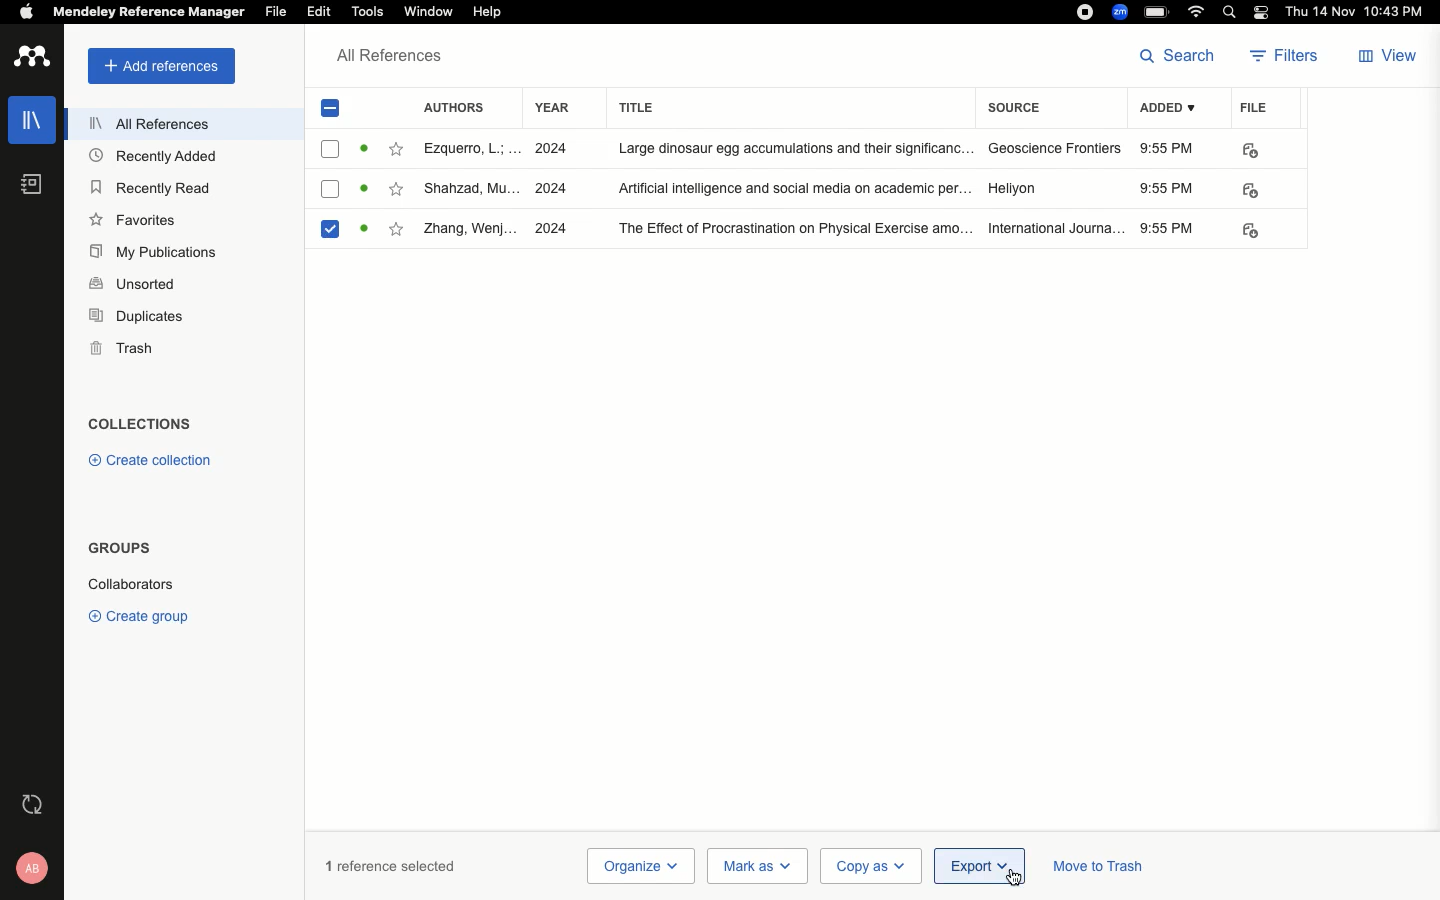  What do you see at coordinates (1167, 188) in the screenshot?
I see `9:55 PM` at bounding box center [1167, 188].